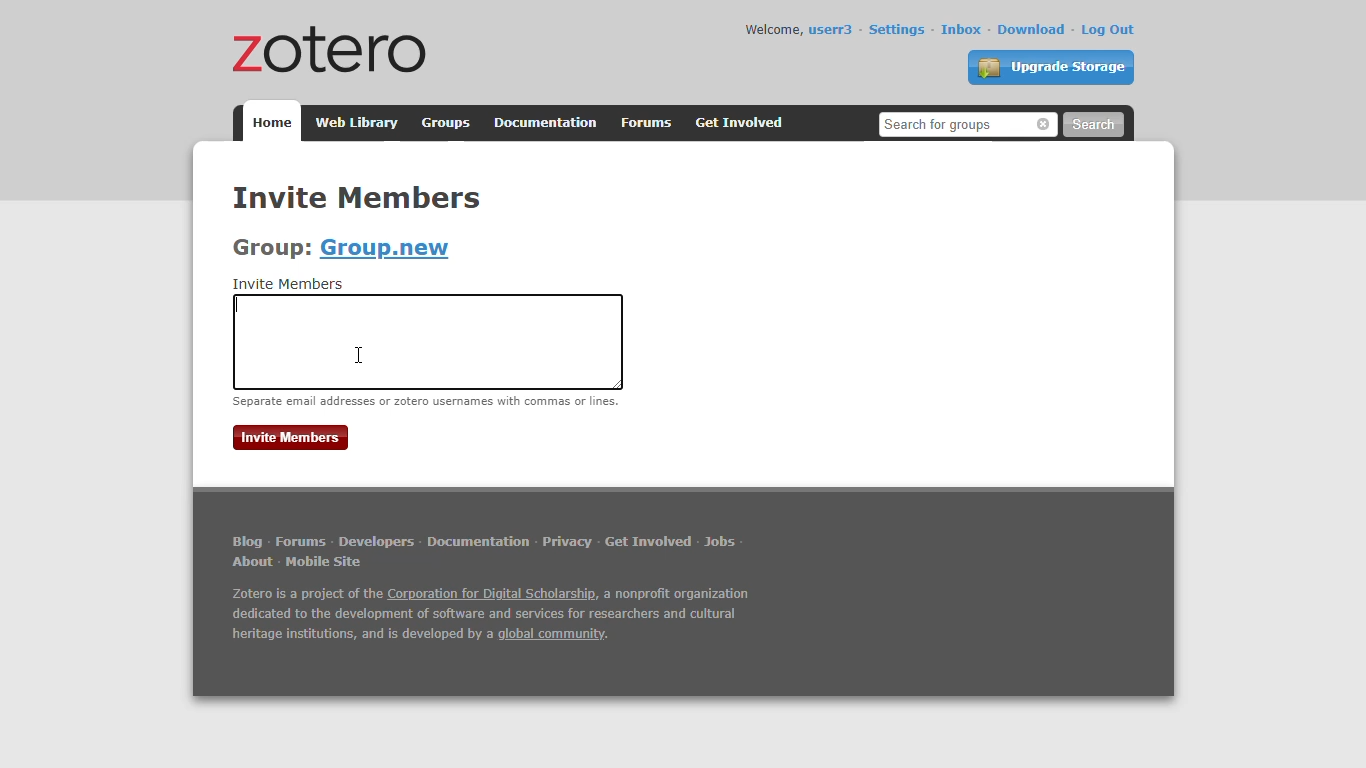 This screenshot has width=1366, height=768. What do you see at coordinates (961, 29) in the screenshot?
I see `inbox` at bounding box center [961, 29].